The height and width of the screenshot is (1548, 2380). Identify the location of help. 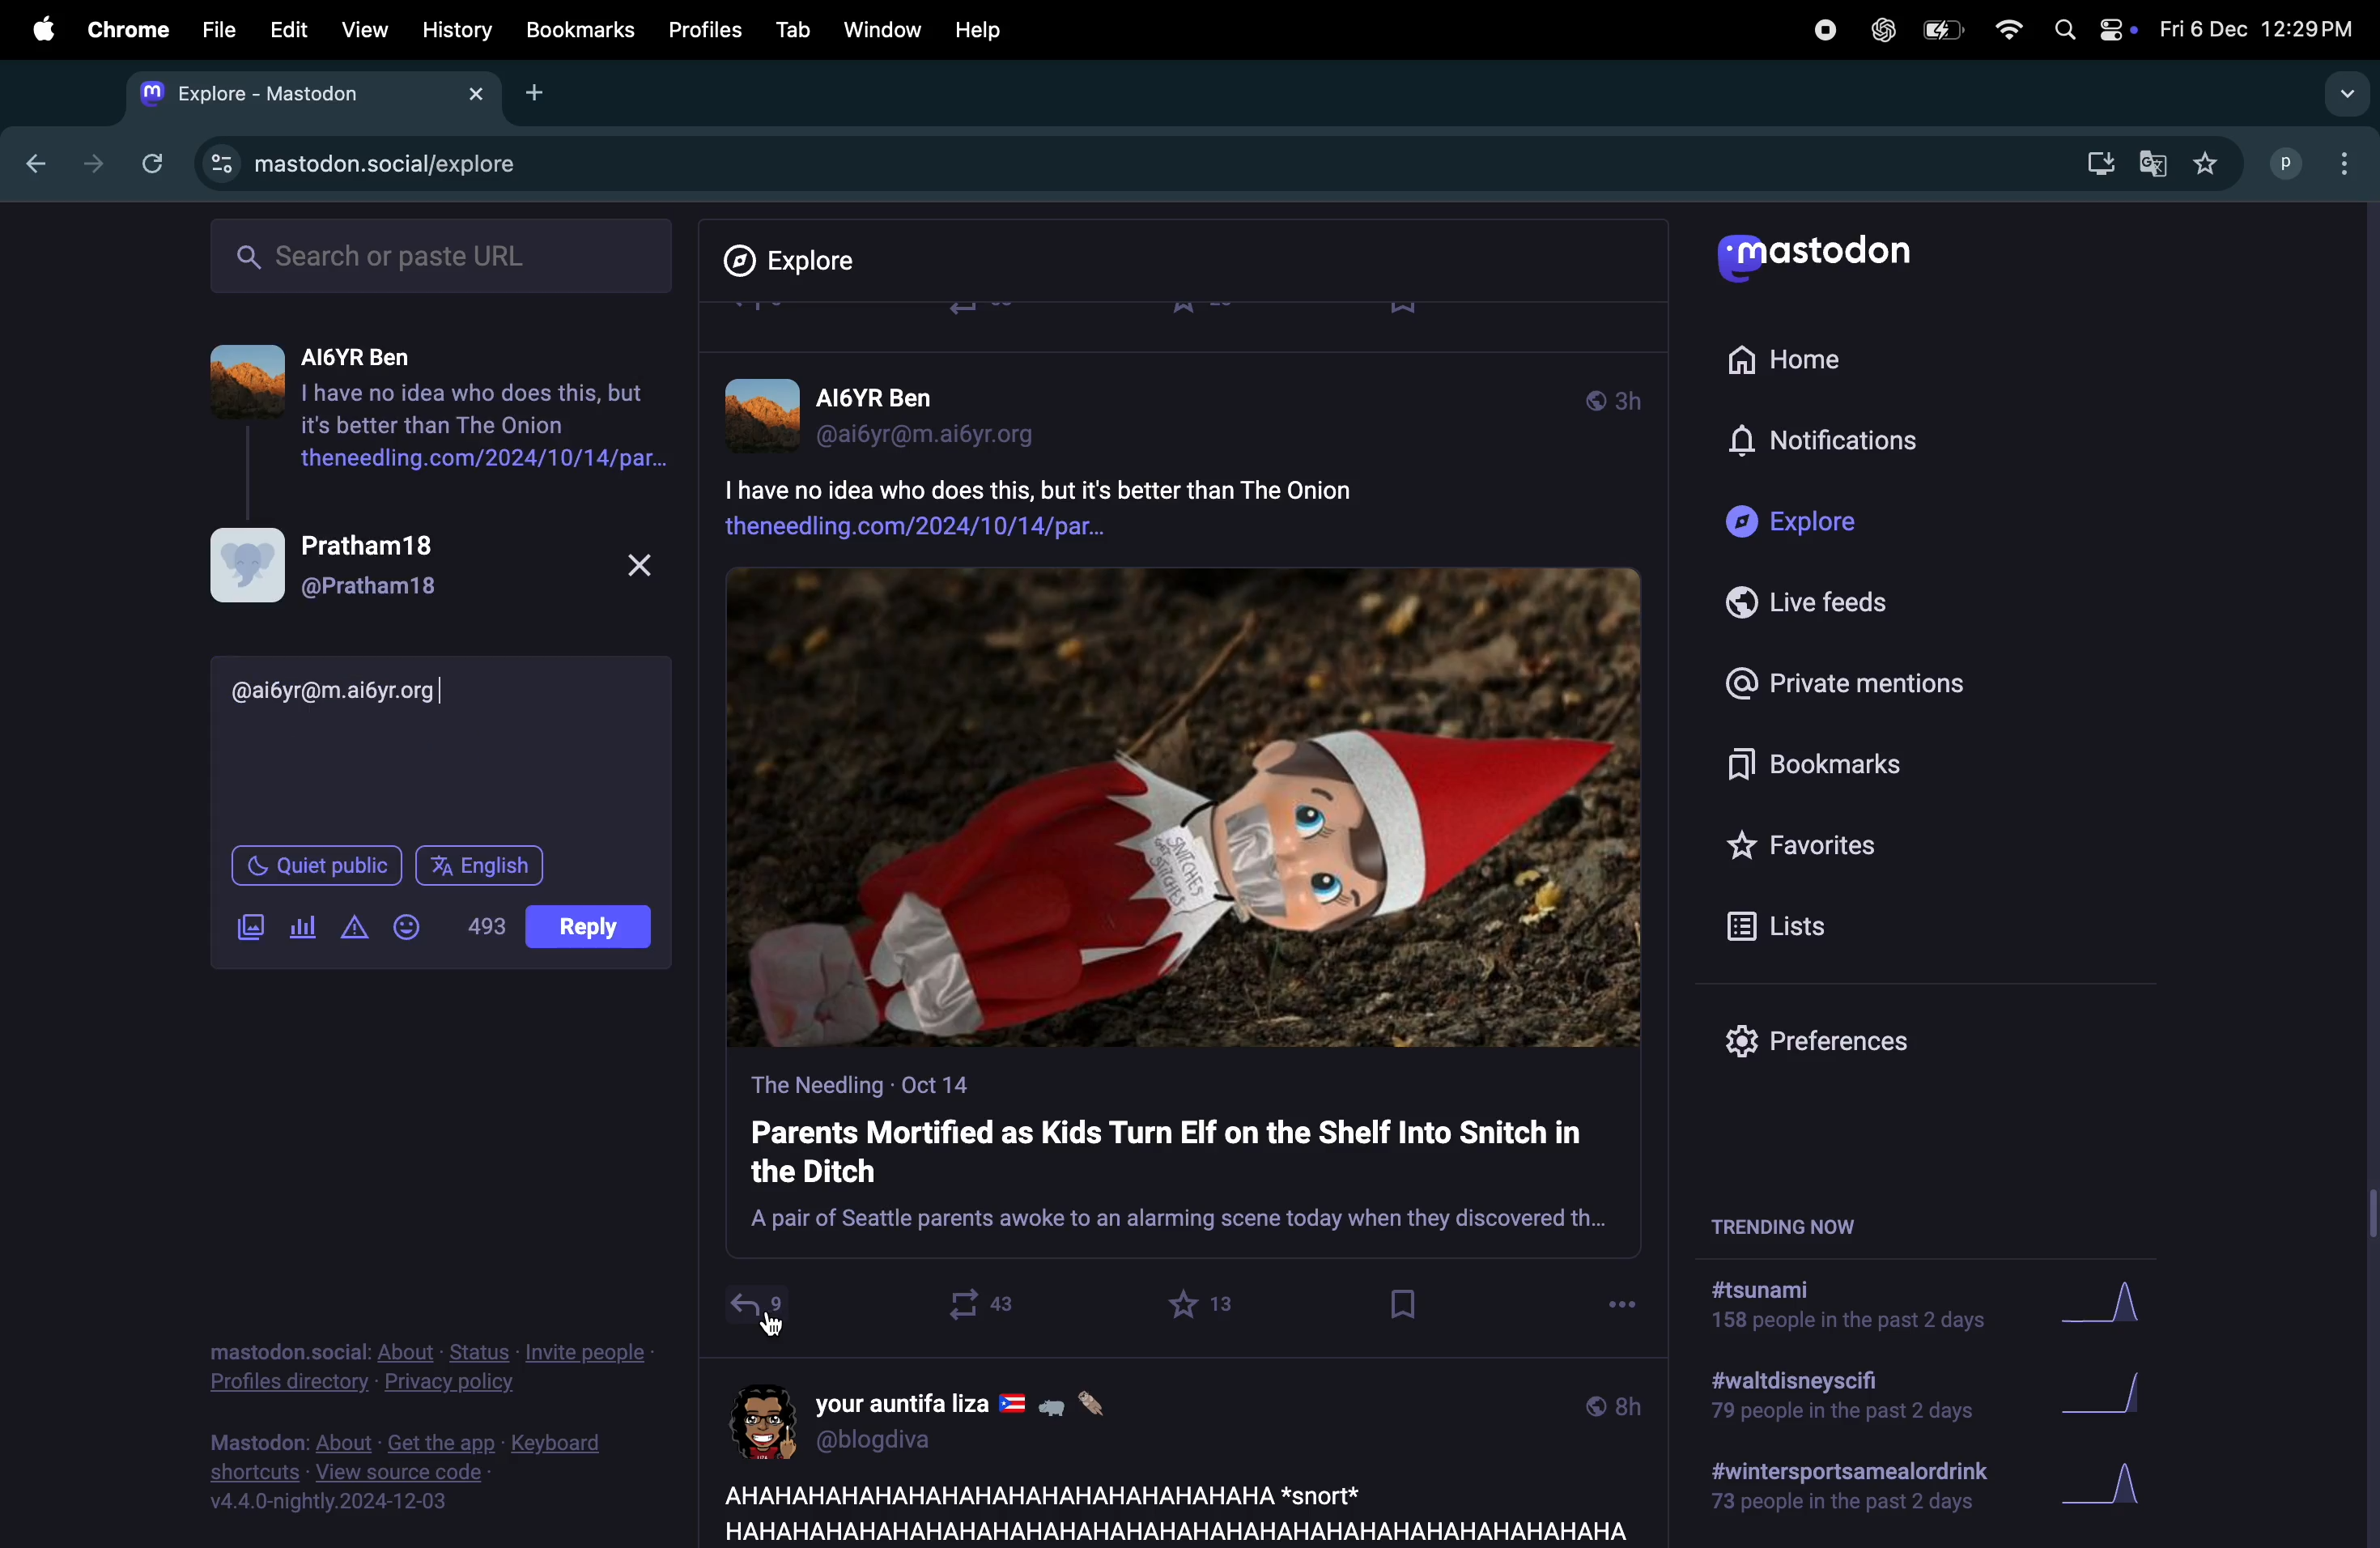
(979, 30).